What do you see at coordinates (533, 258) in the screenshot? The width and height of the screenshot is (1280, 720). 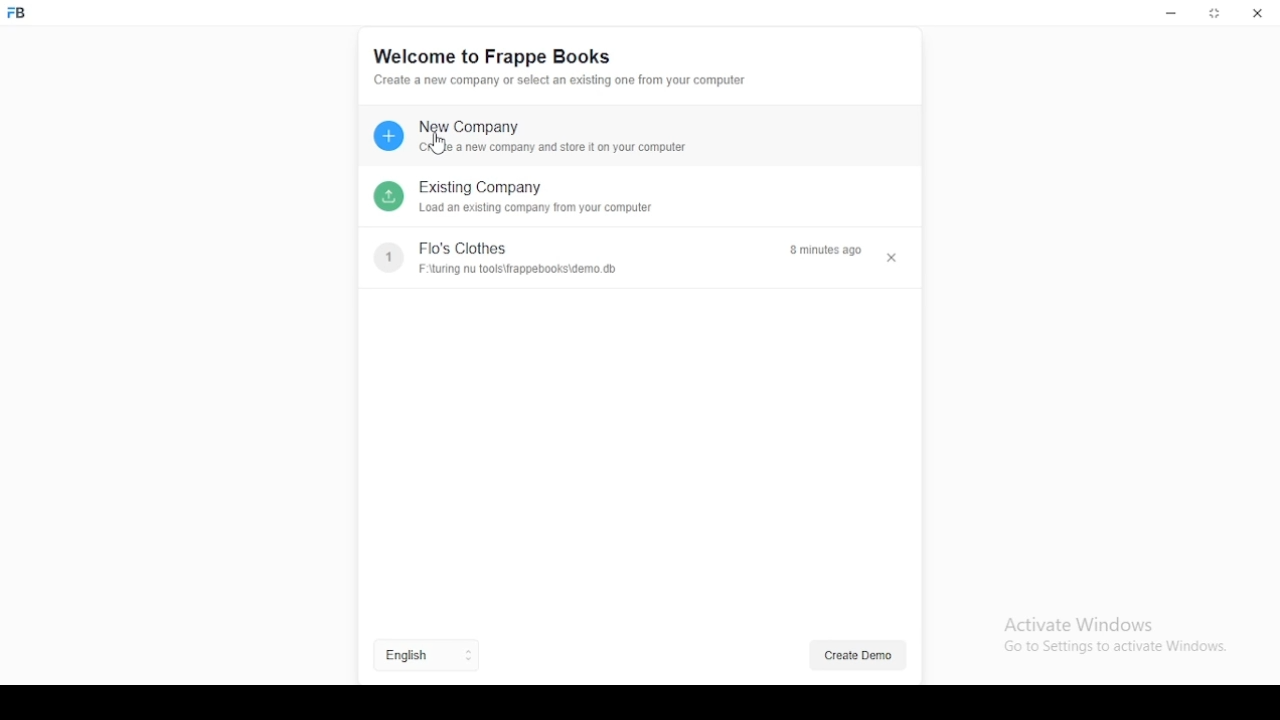 I see `, Flo's Clothes F:\turing nu tools\frappebooks\demo.db` at bounding box center [533, 258].